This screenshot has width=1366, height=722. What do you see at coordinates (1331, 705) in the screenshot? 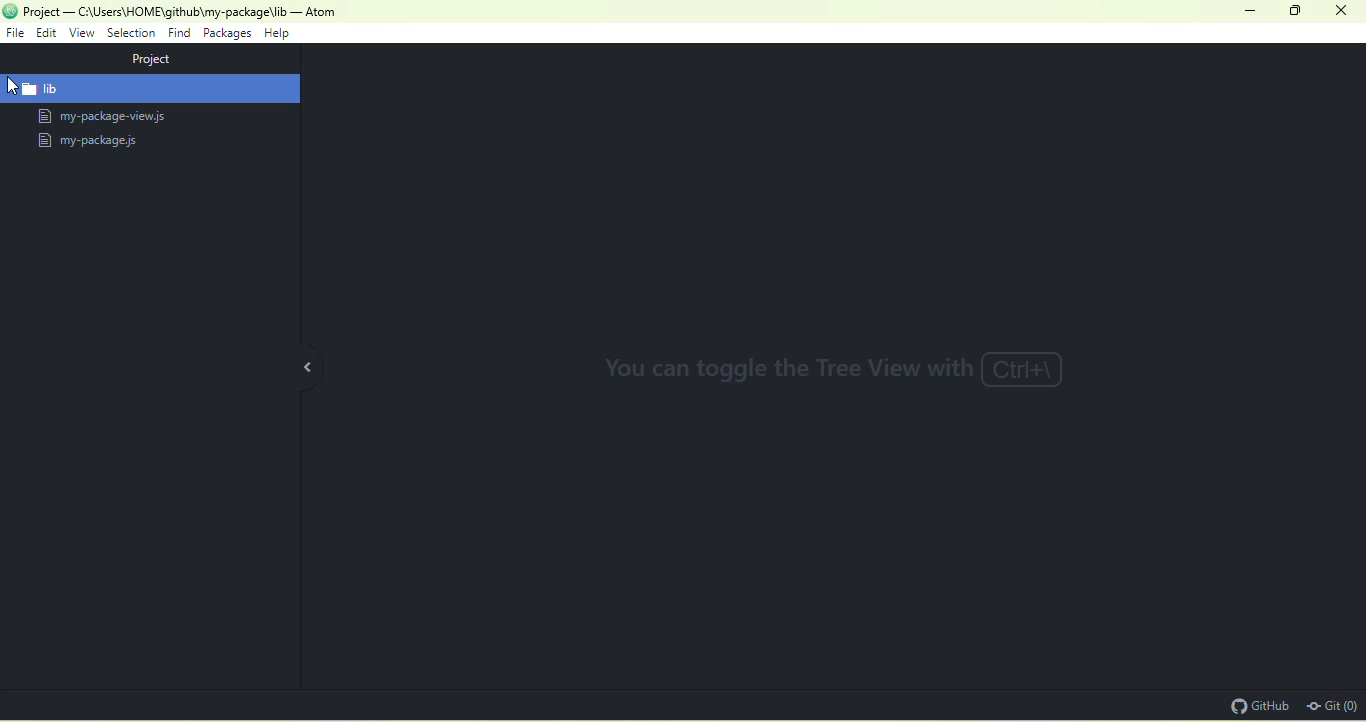
I see `git` at bounding box center [1331, 705].